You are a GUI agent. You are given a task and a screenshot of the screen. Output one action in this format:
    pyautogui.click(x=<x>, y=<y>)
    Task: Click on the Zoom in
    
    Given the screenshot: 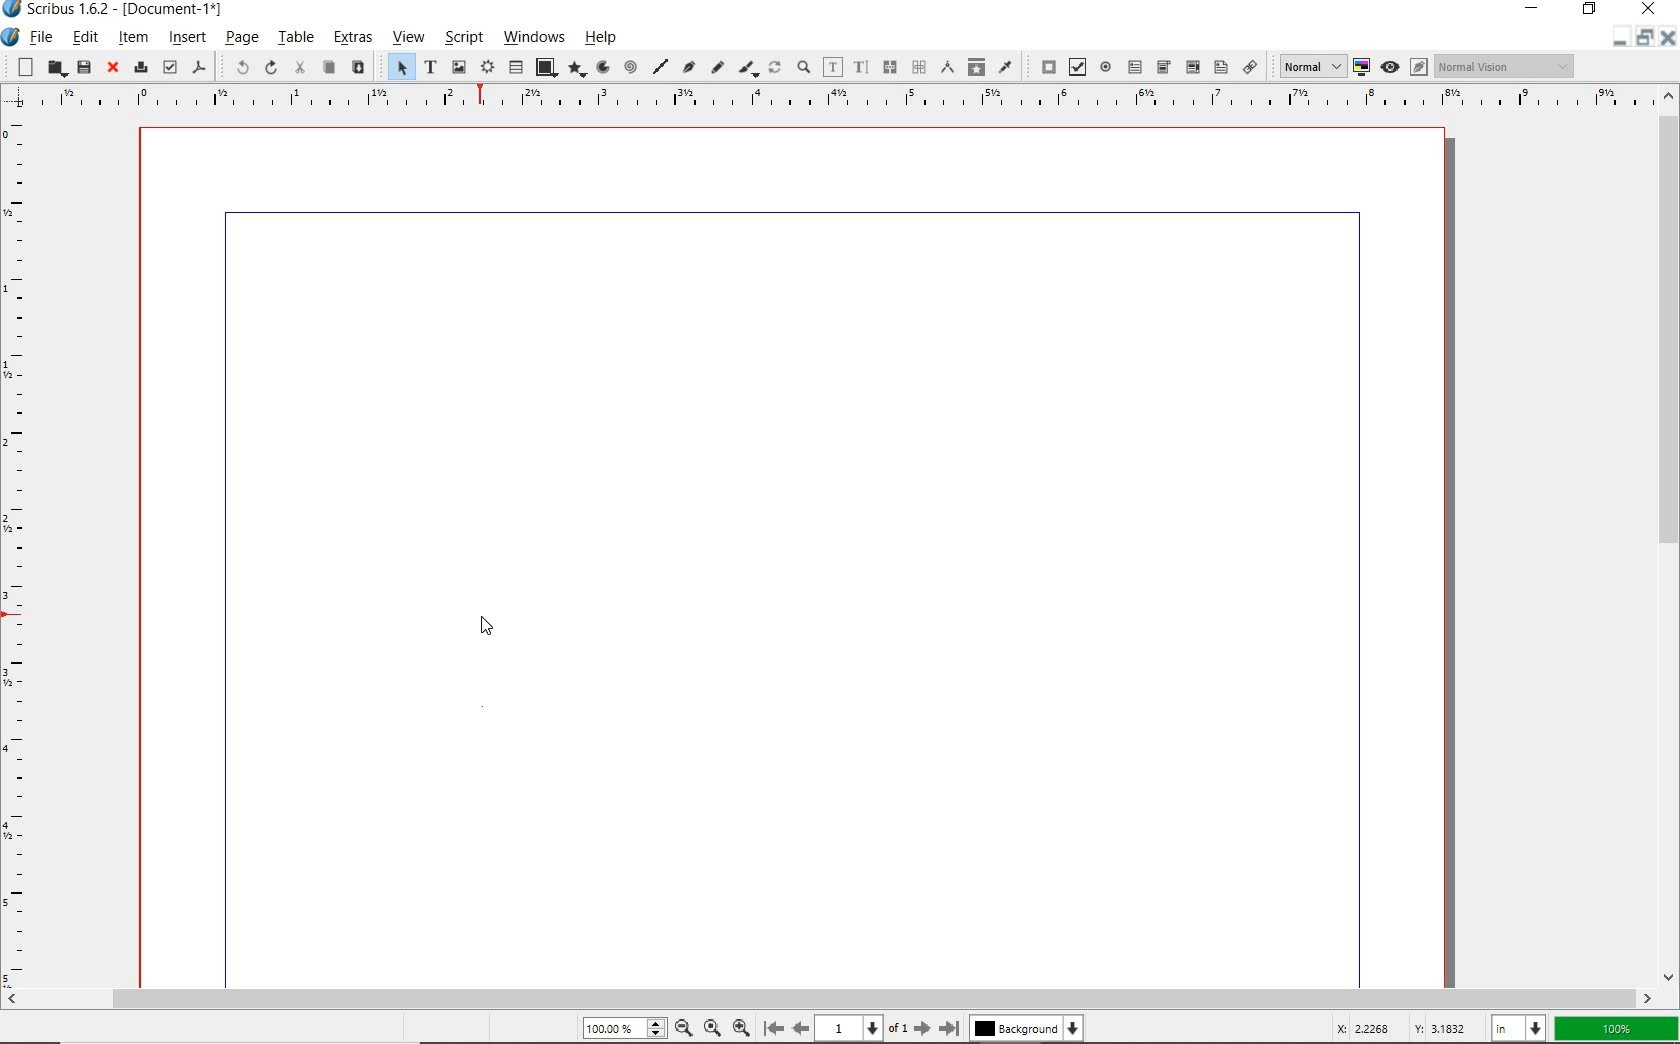 What is the action you would take?
    pyautogui.click(x=741, y=1026)
    